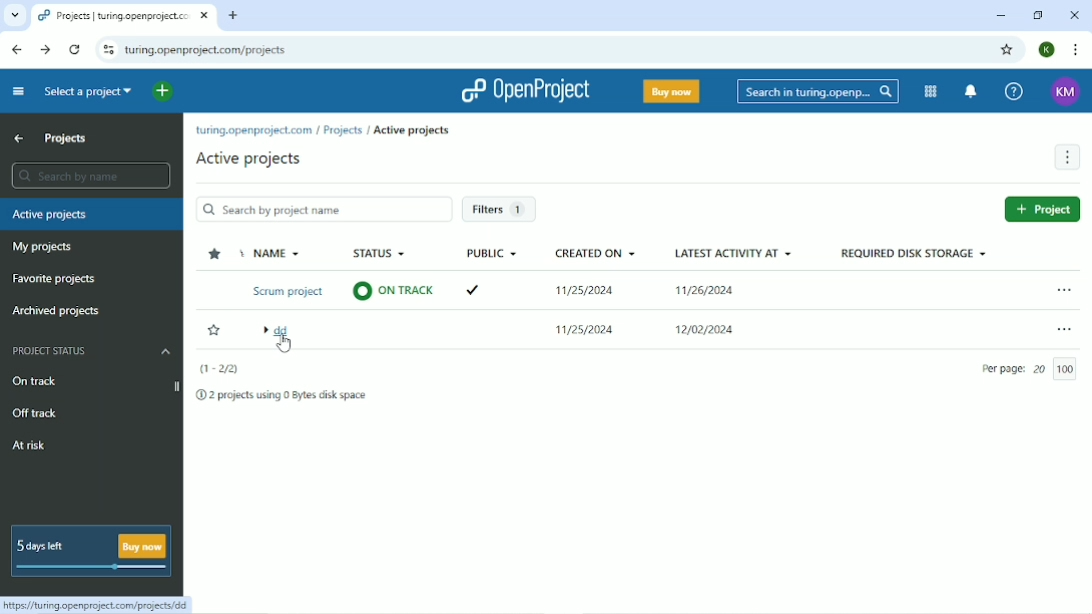  I want to click on Name, so click(285, 253).